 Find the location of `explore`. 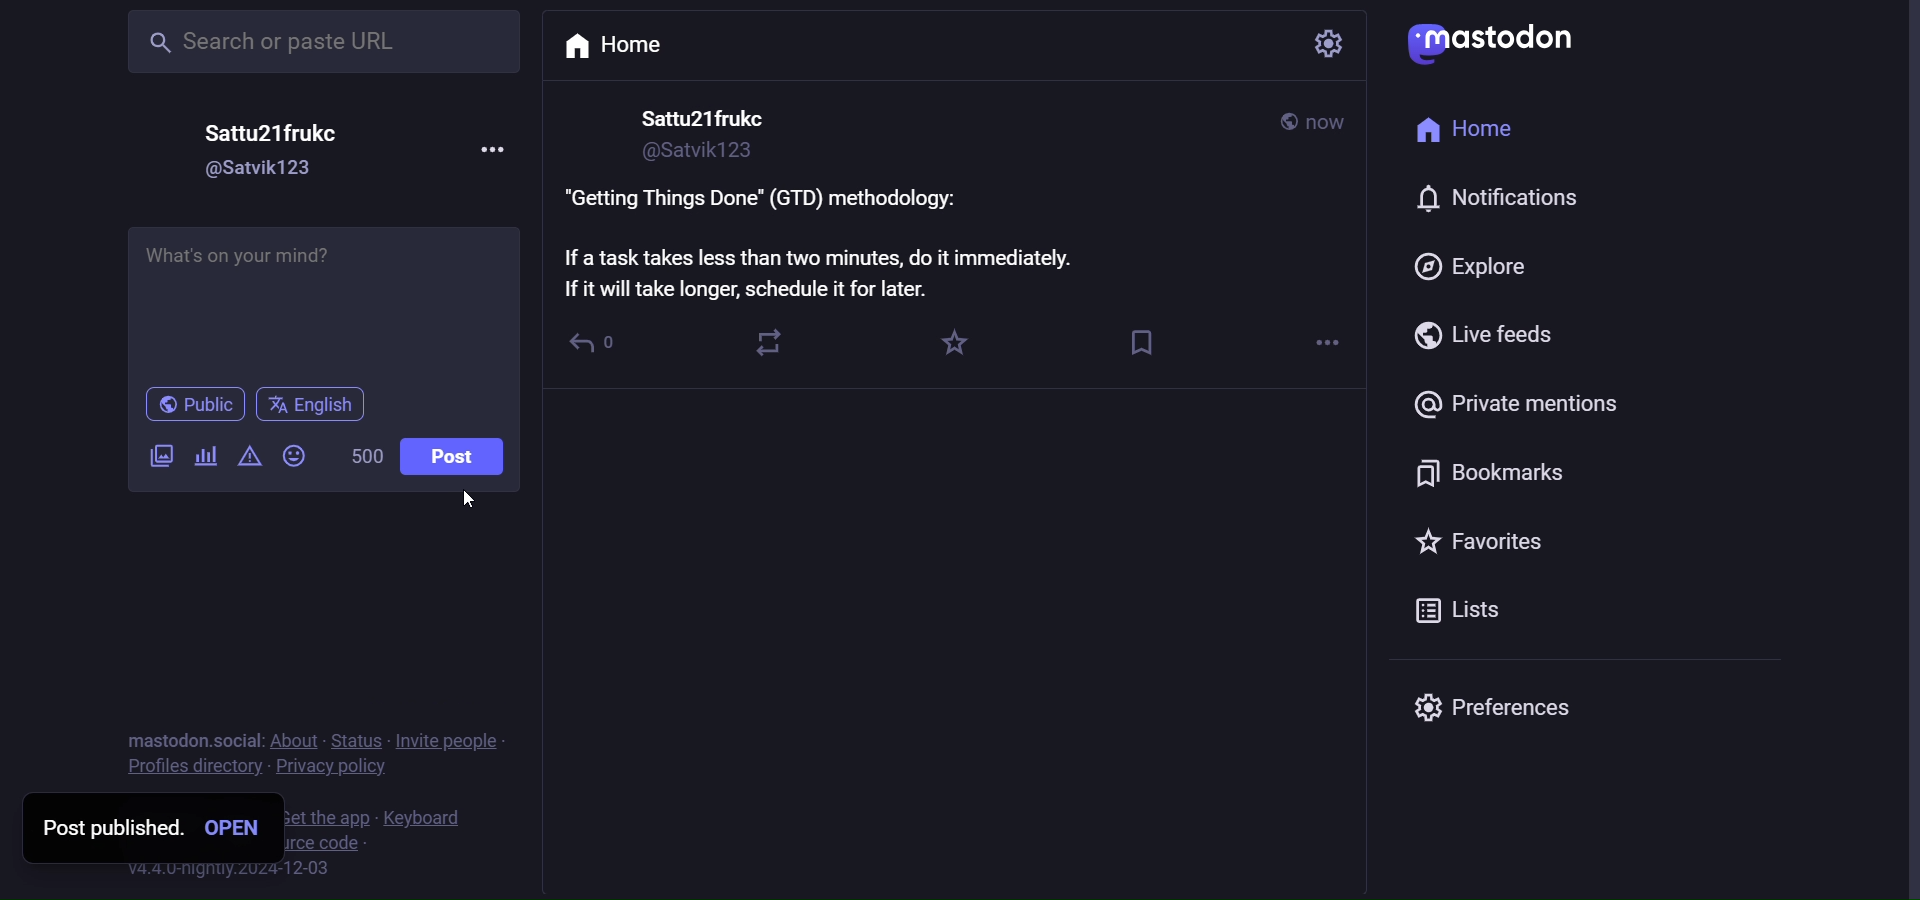

explore is located at coordinates (1480, 266).